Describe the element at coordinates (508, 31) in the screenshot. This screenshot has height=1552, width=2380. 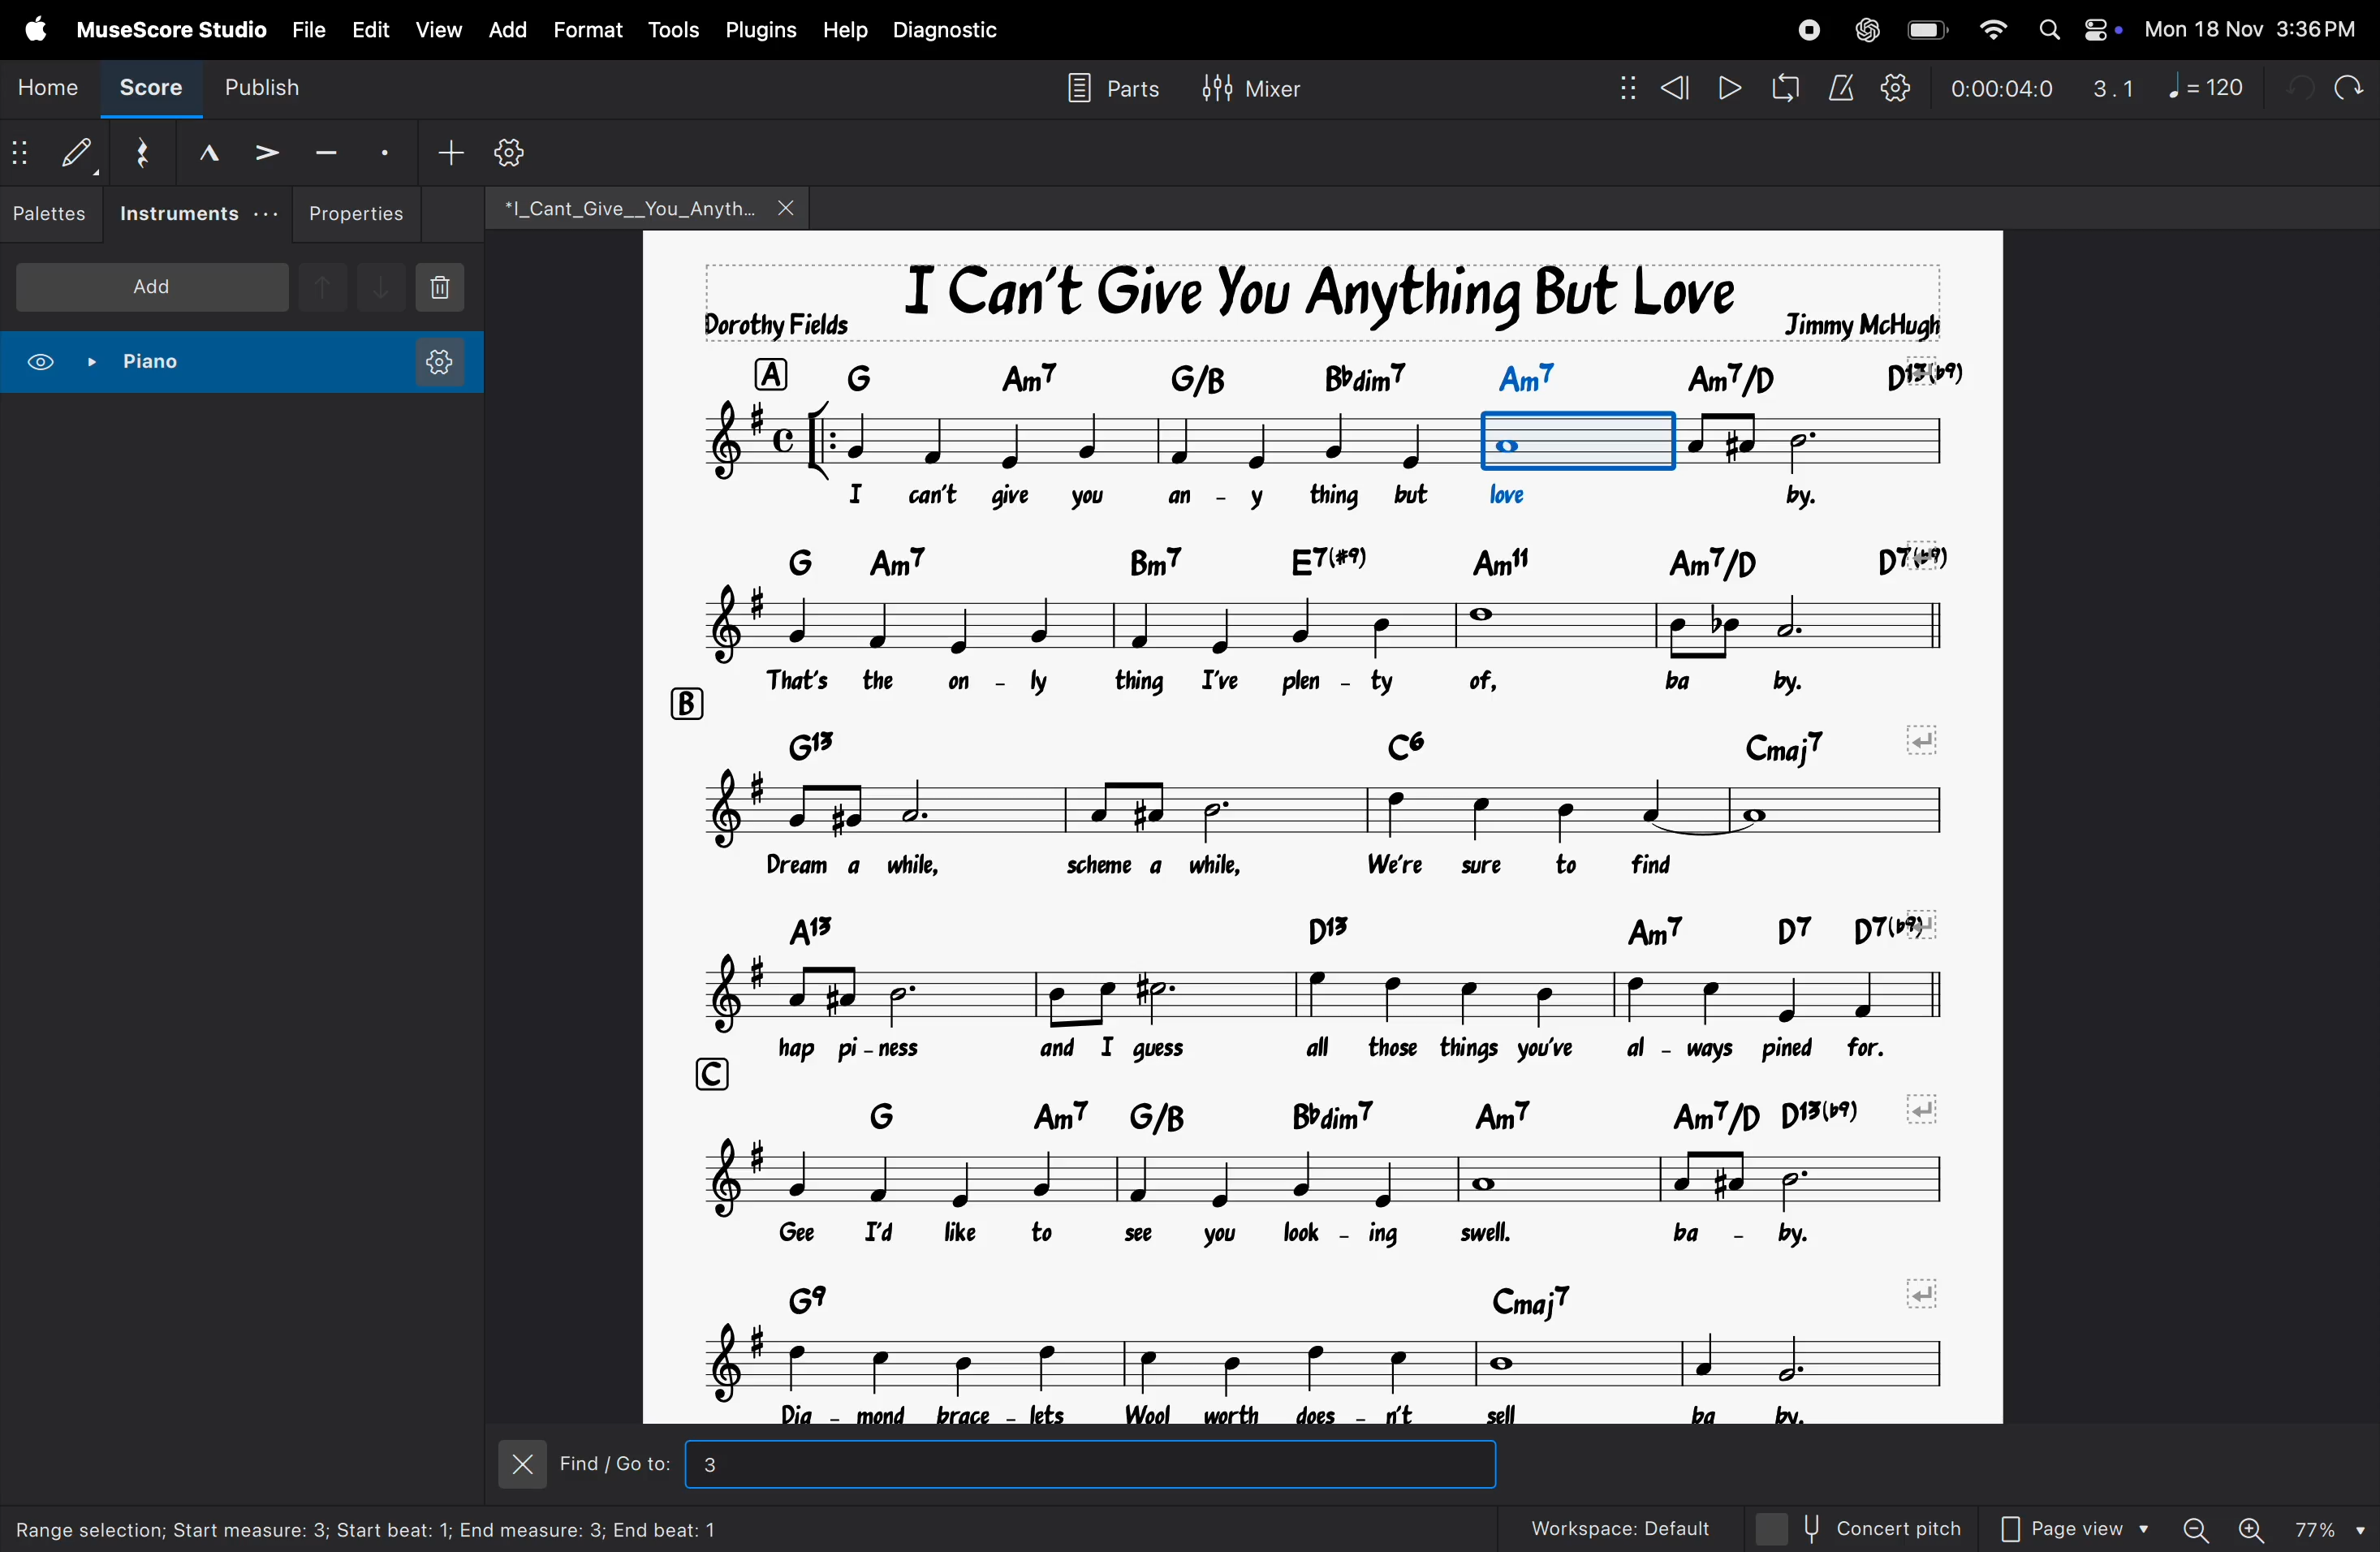
I see `add` at that location.